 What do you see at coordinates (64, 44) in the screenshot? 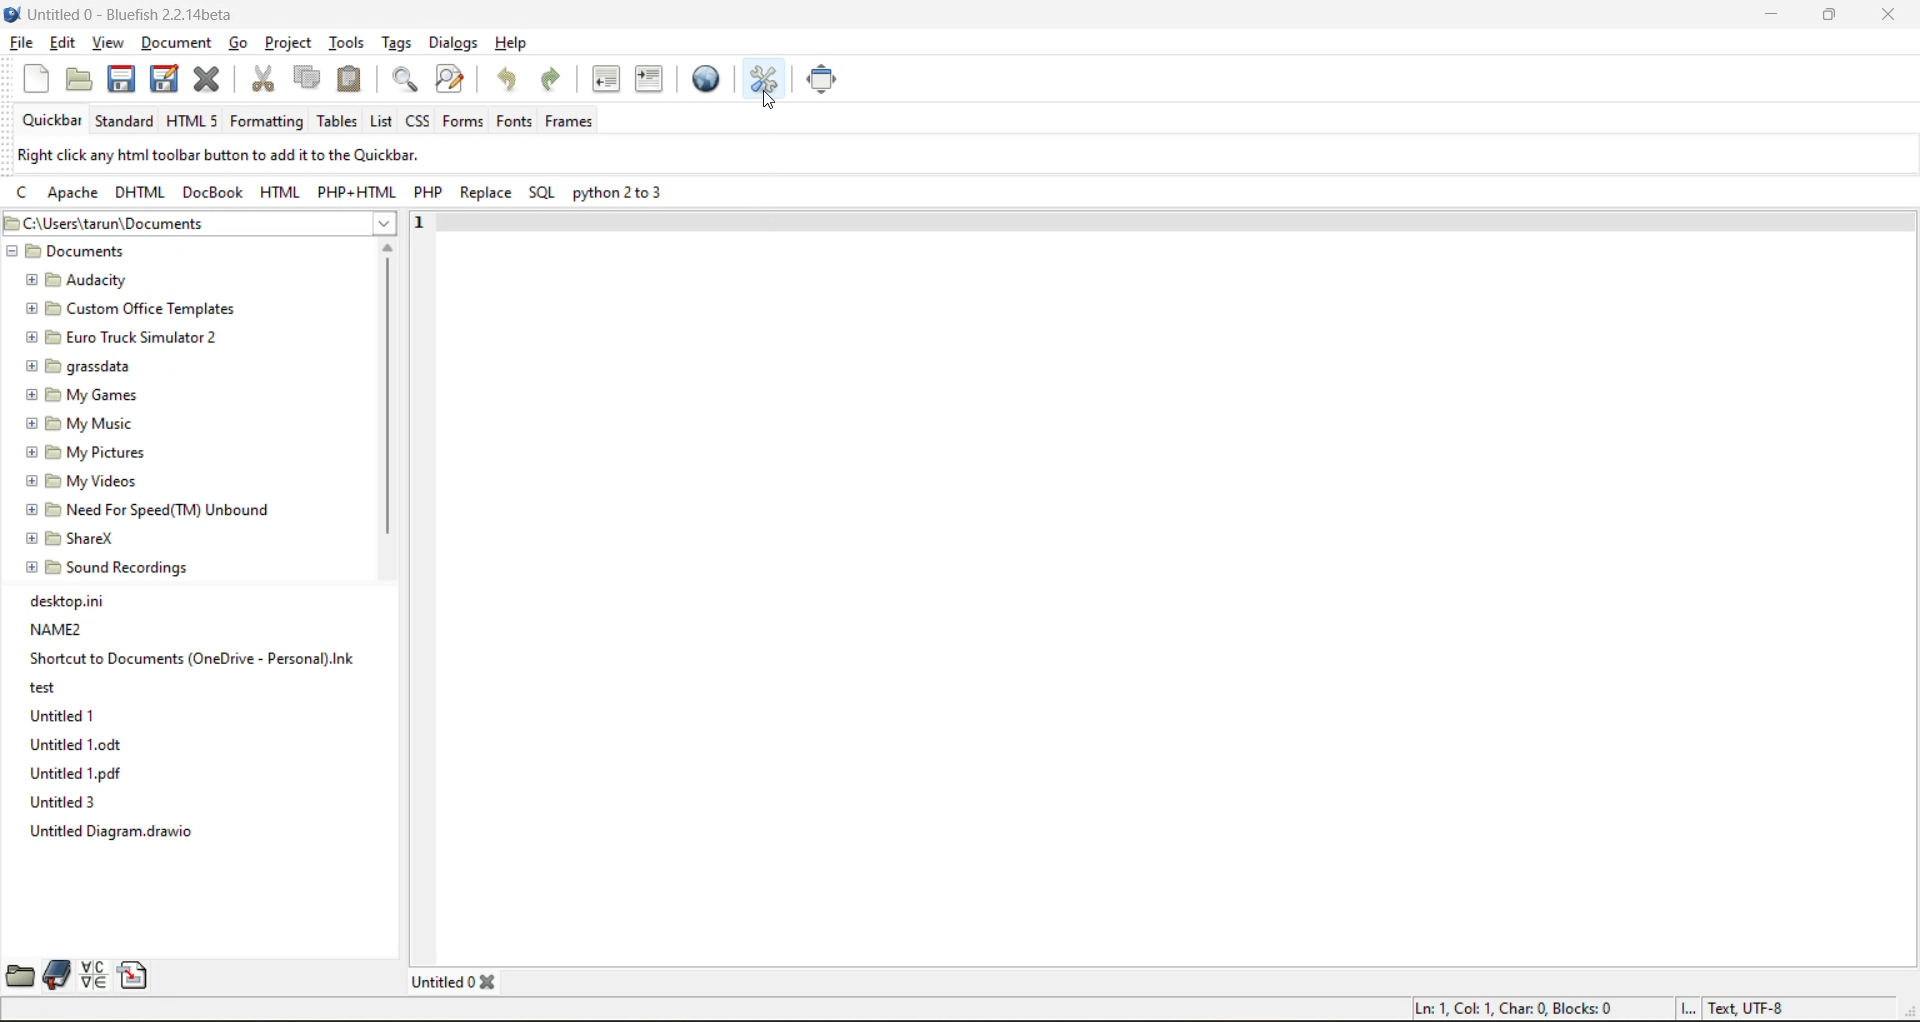
I see `edit` at bounding box center [64, 44].